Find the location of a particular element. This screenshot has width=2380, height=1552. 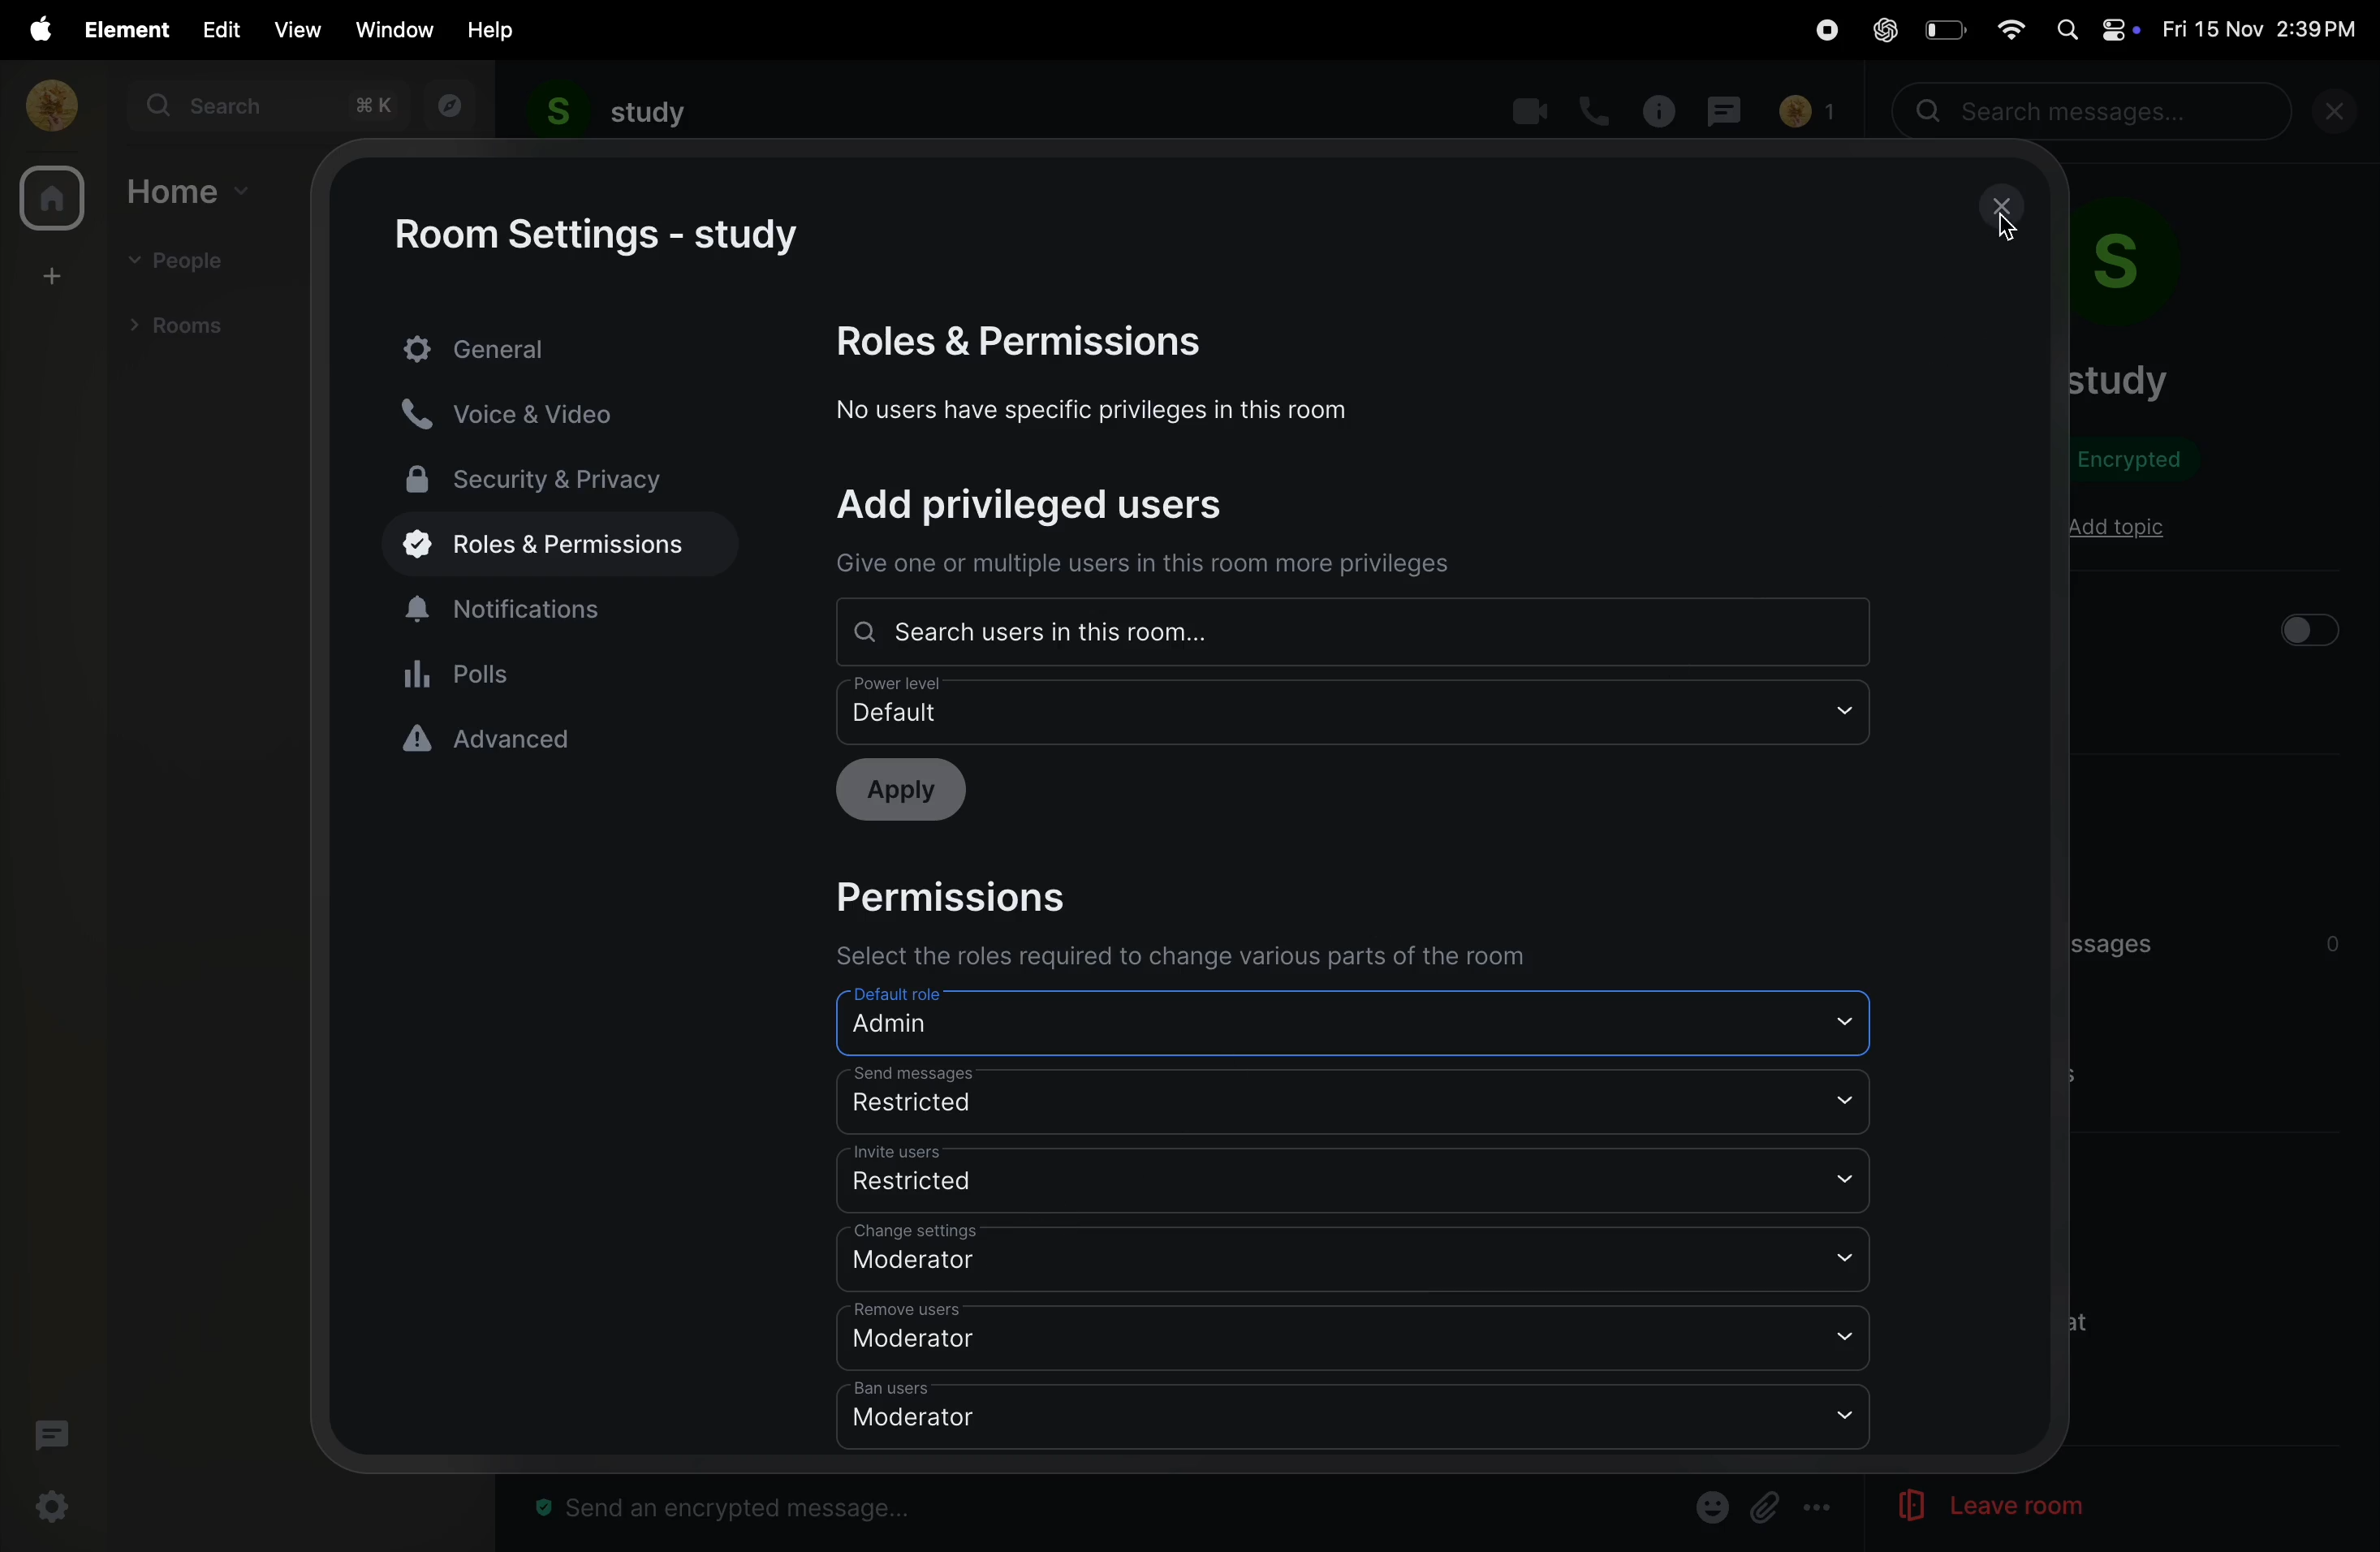

encrypted is located at coordinates (2142, 463).